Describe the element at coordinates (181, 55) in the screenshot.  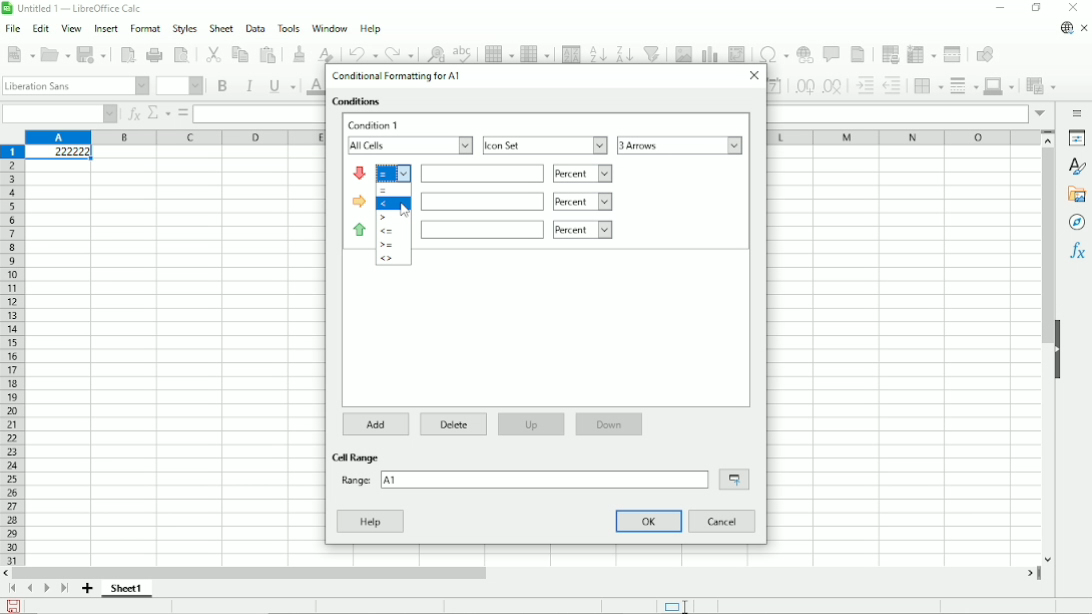
I see `Toggle print preview` at that location.